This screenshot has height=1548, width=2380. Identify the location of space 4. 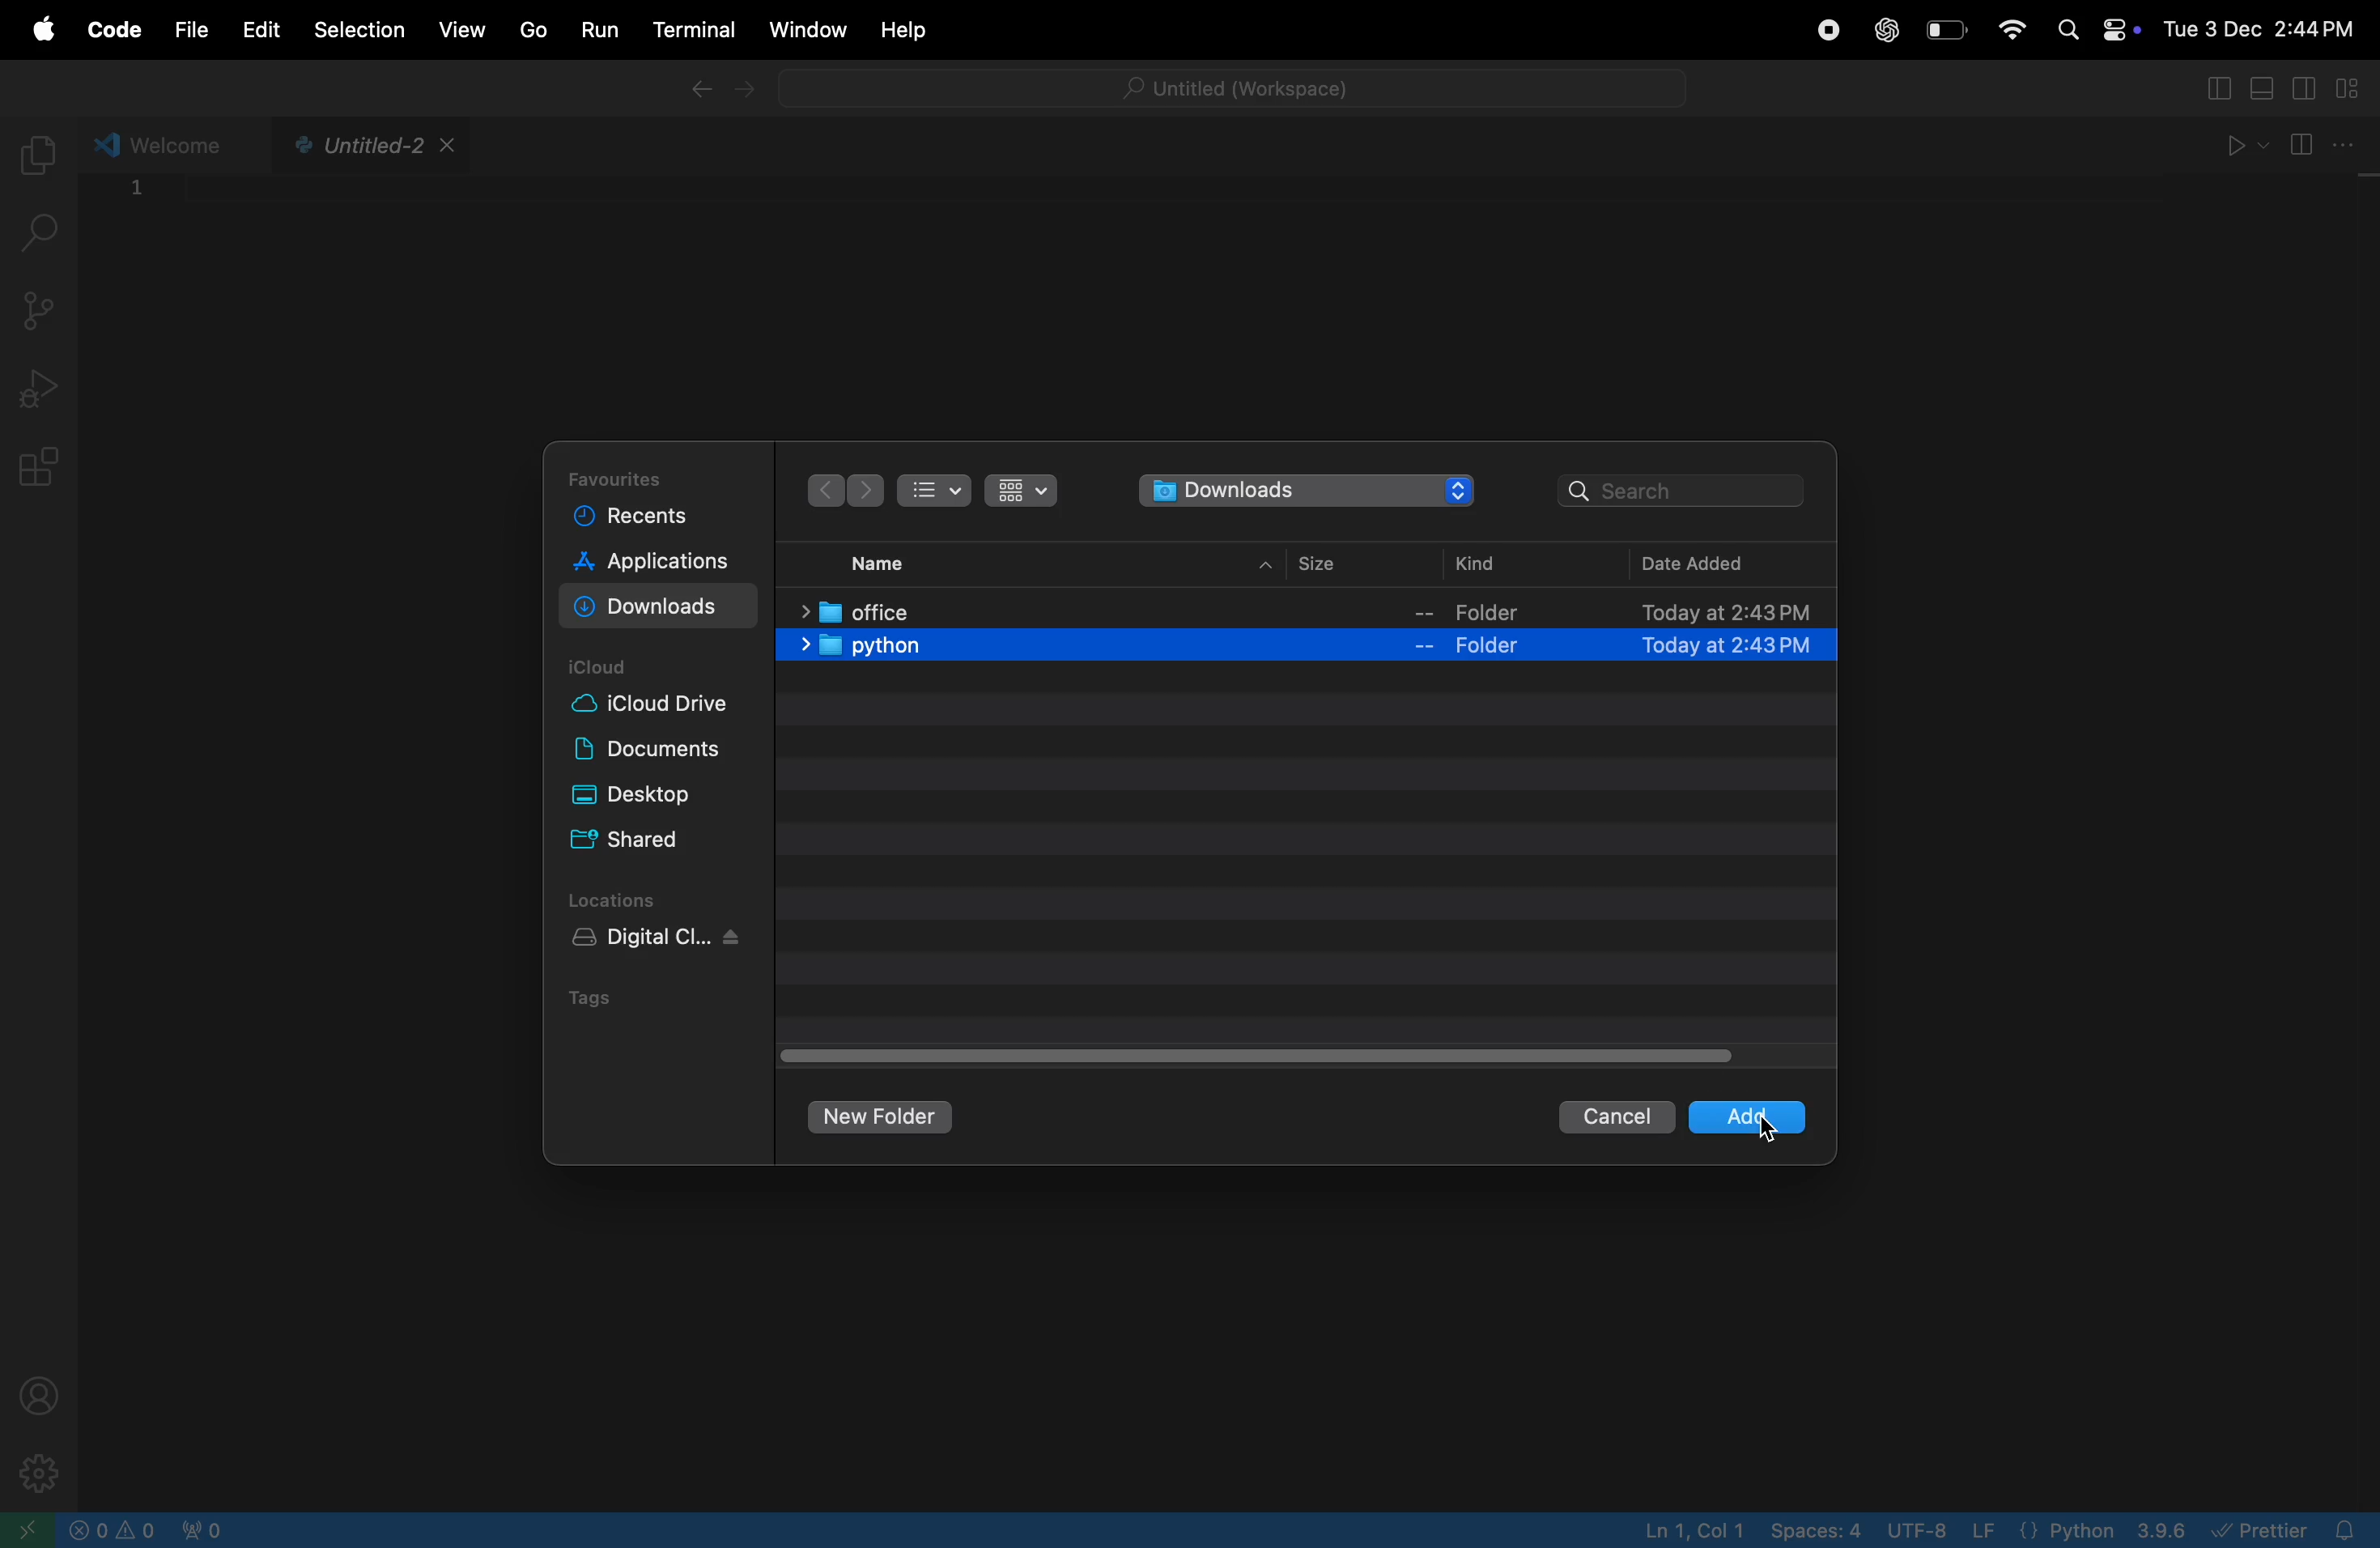
(1818, 1531).